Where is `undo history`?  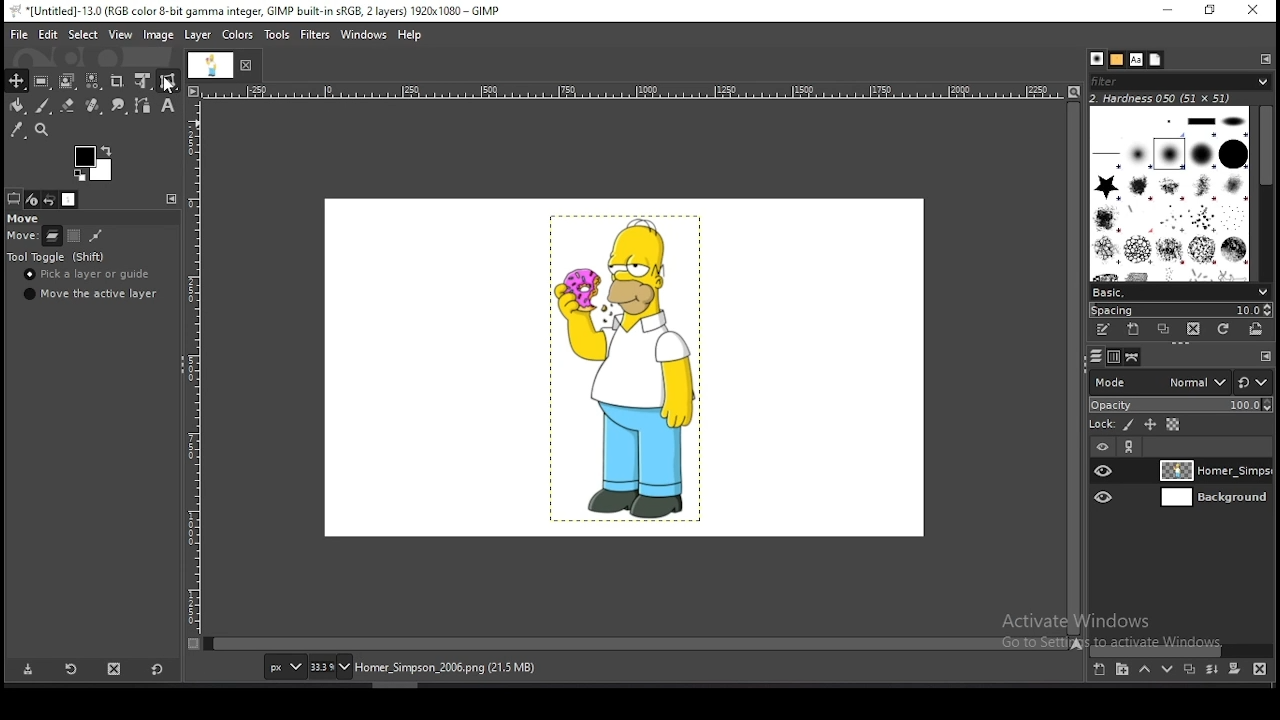 undo history is located at coordinates (50, 199).